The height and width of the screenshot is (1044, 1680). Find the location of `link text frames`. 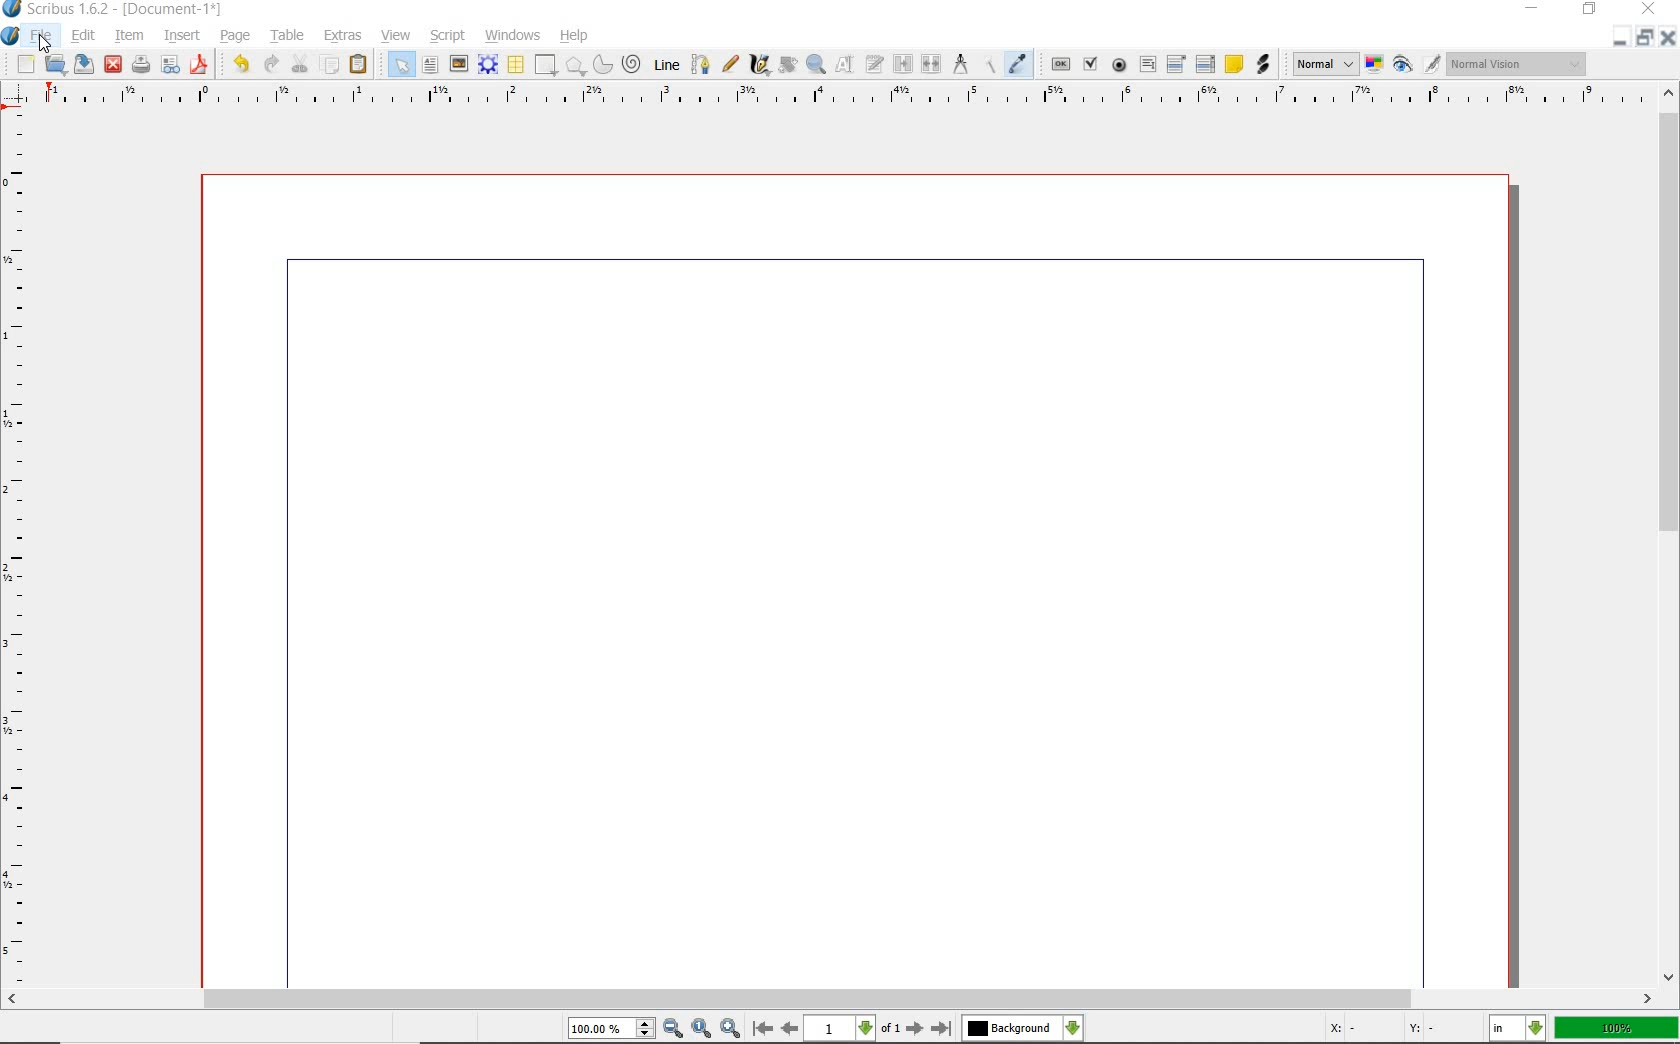

link text frames is located at coordinates (905, 64).